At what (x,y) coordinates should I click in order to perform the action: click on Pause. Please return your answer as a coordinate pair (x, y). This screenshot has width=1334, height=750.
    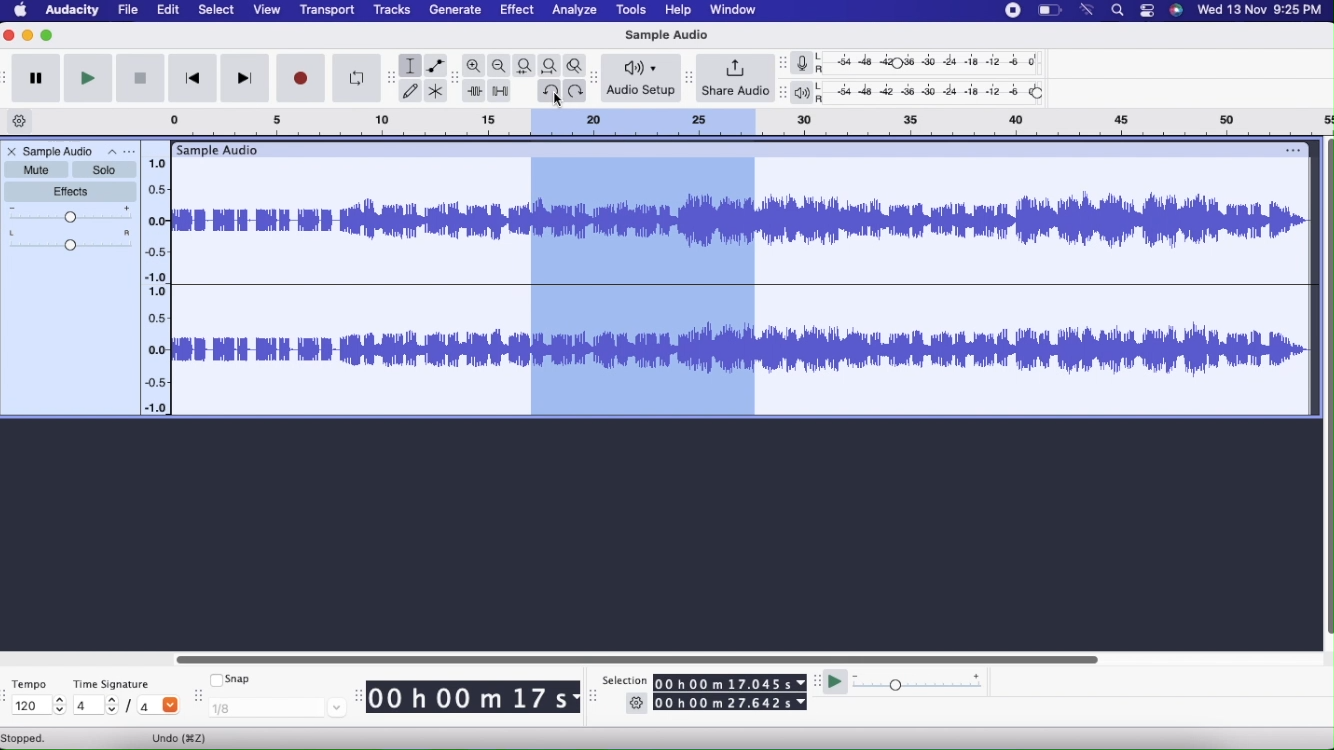
    Looking at the image, I should click on (37, 78).